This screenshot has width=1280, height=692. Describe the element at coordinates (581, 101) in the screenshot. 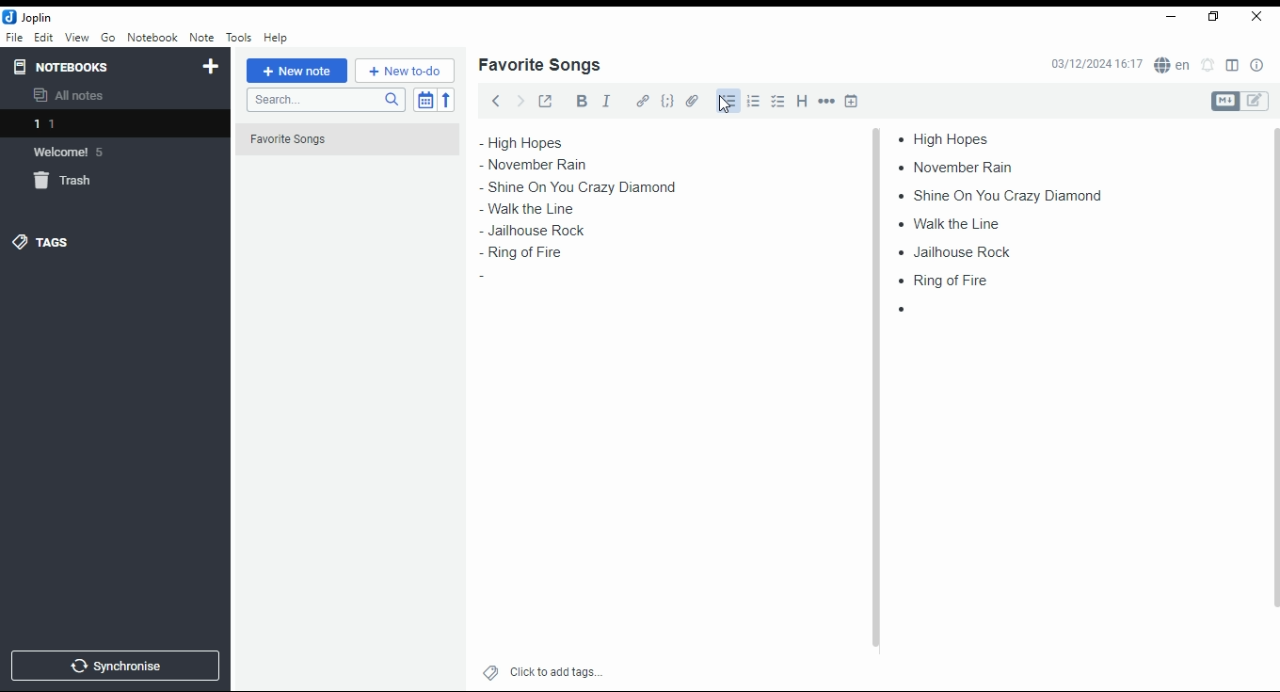

I see `bold` at that location.